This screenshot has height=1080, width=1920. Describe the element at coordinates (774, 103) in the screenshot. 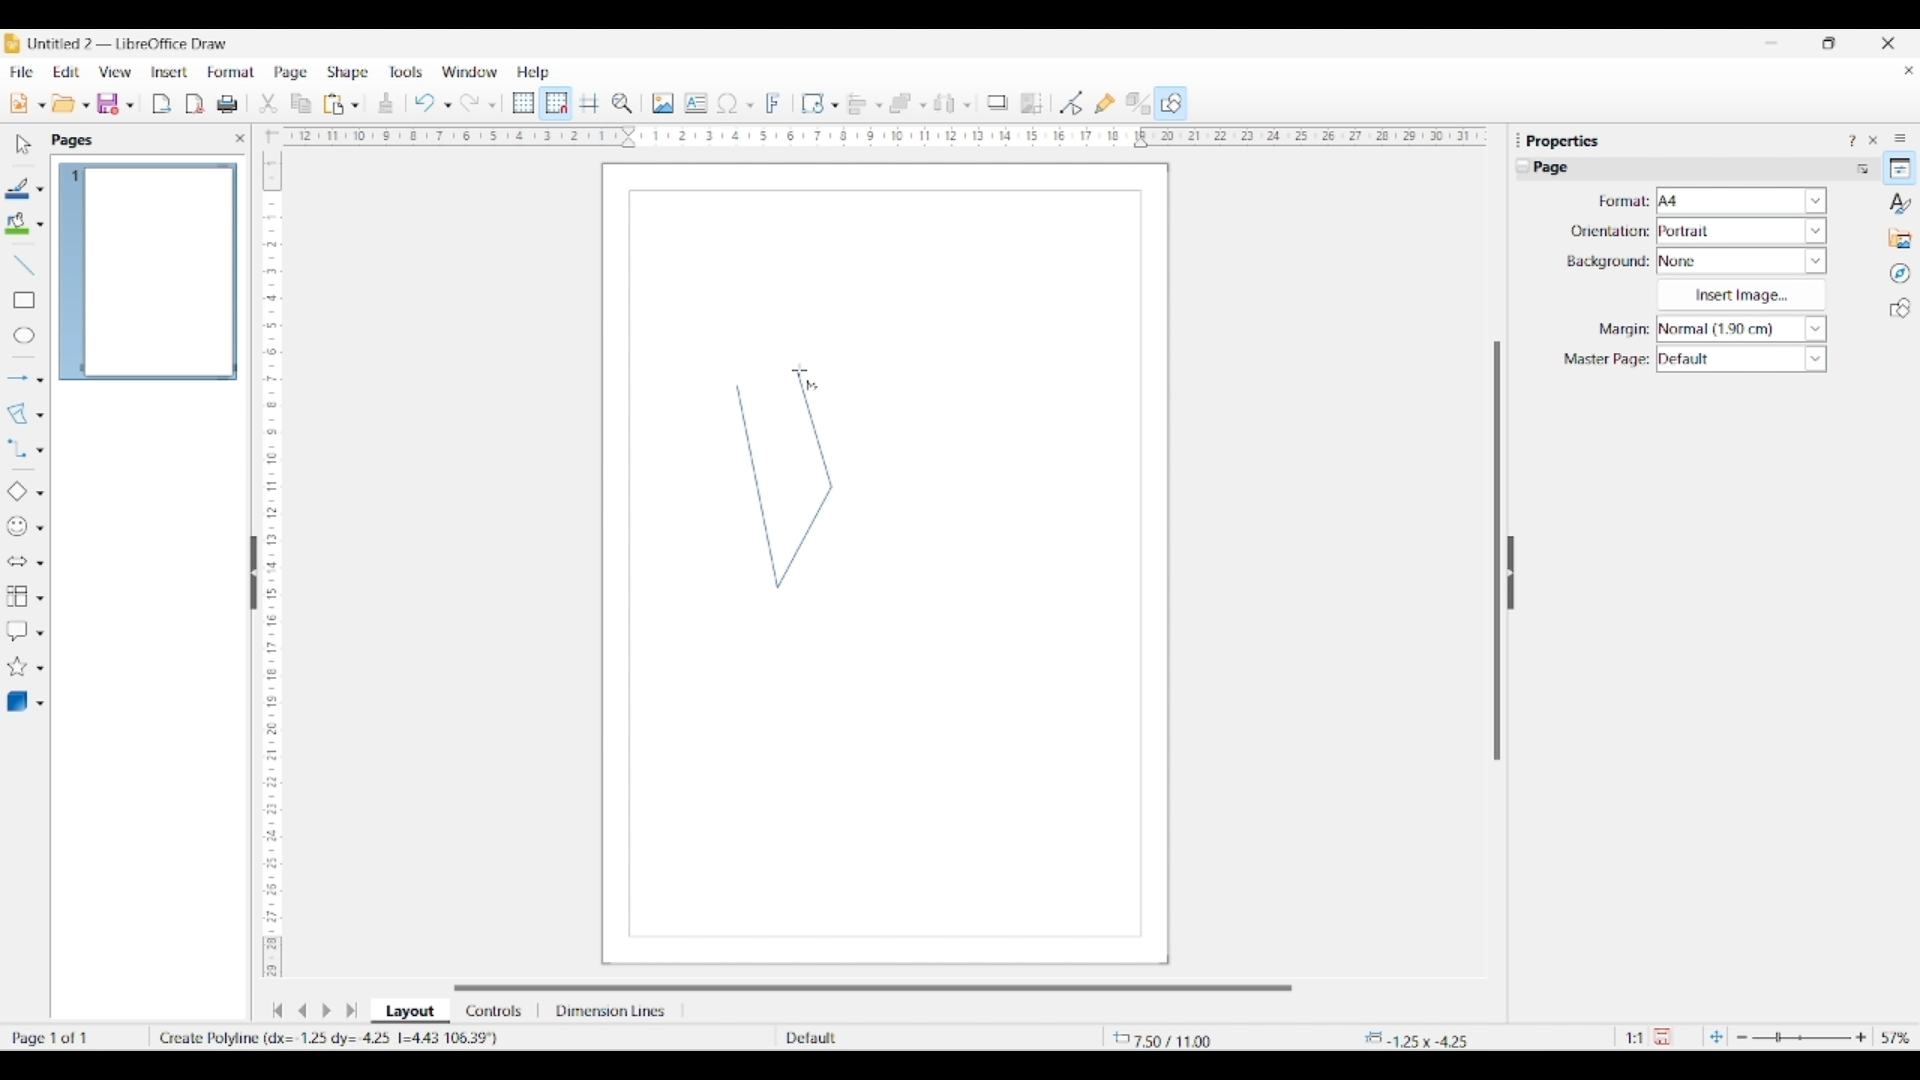

I see `Insert fontwork text` at that location.